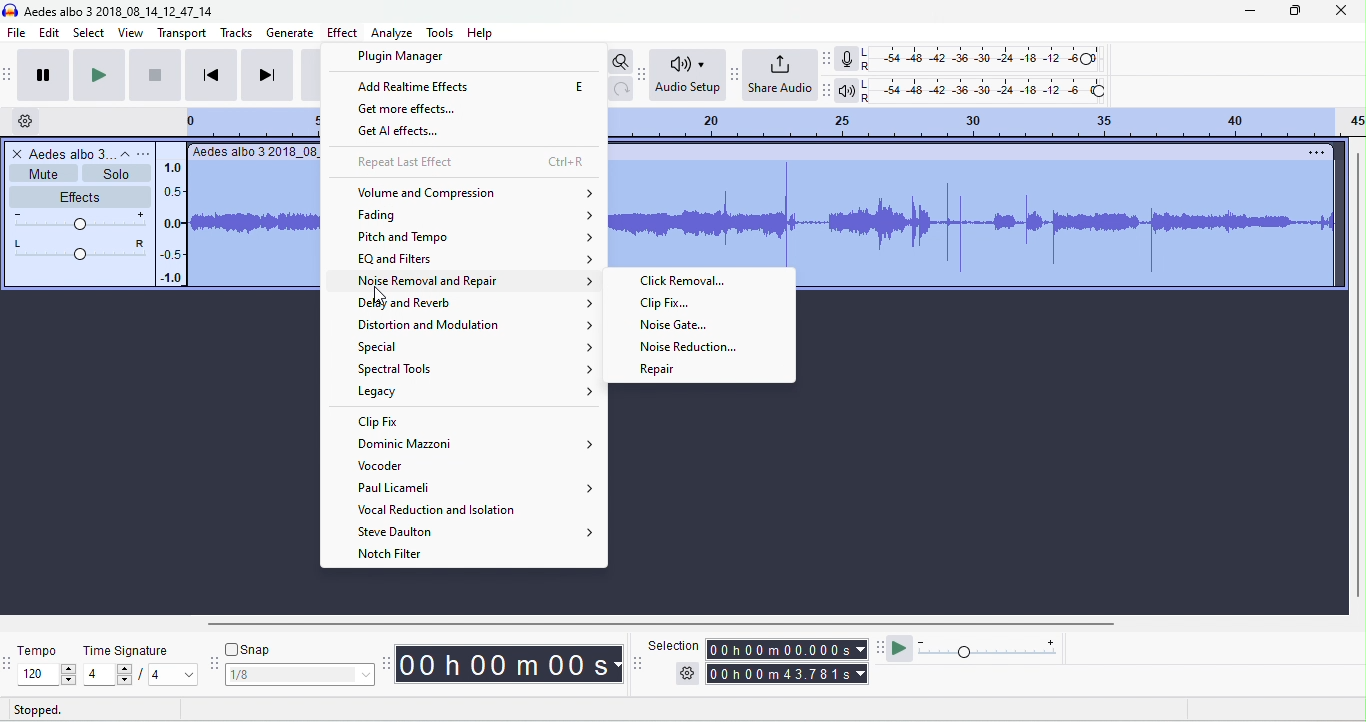 The width and height of the screenshot is (1366, 722). Describe the element at coordinates (991, 60) in the screenshot. I see `recording level` at that location.